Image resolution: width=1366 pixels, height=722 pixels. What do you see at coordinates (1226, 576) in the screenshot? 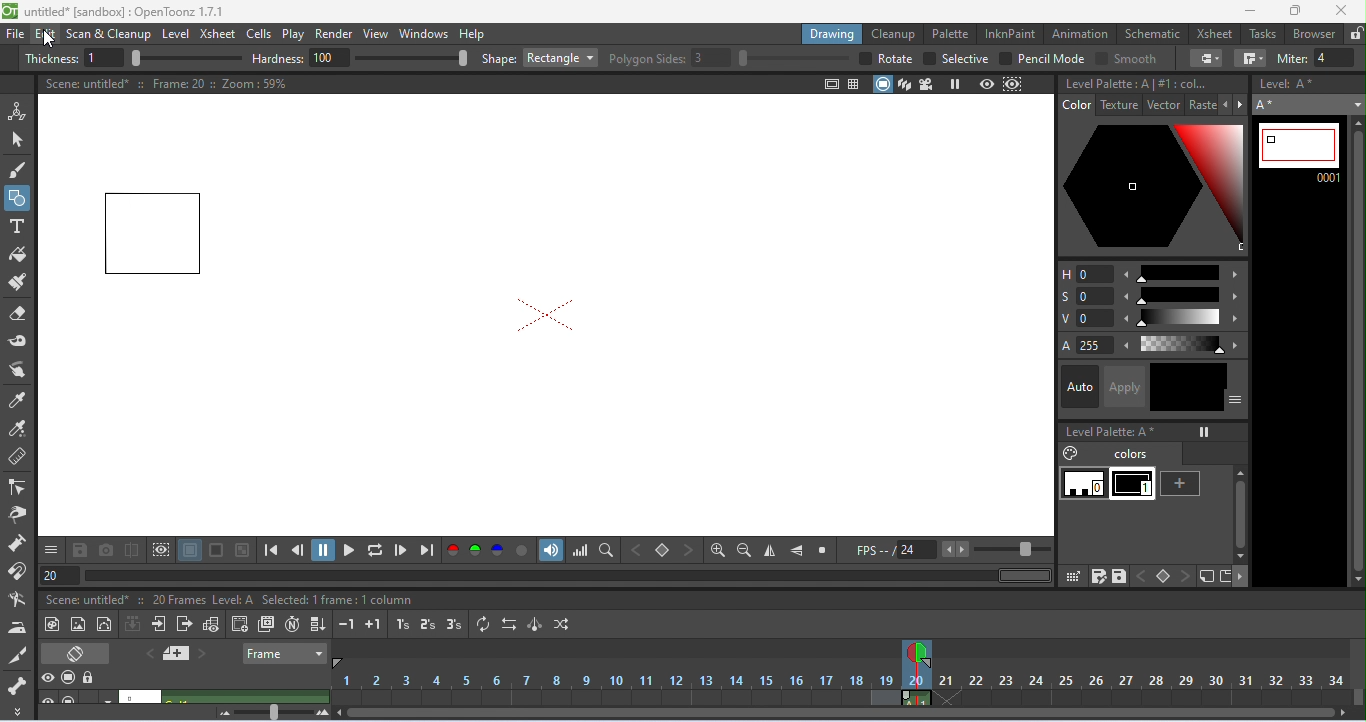
I see `new page` at bounding box center [1226, 576].